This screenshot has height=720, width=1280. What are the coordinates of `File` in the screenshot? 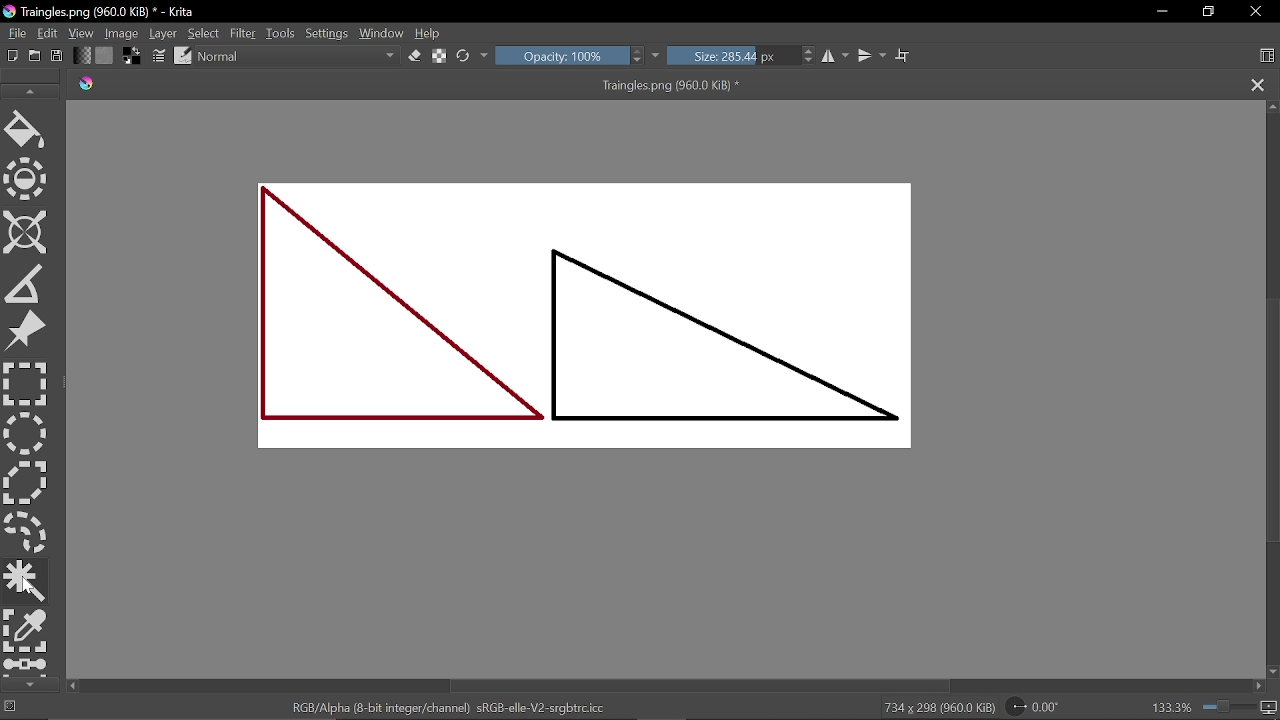 It's located at (15, 32).